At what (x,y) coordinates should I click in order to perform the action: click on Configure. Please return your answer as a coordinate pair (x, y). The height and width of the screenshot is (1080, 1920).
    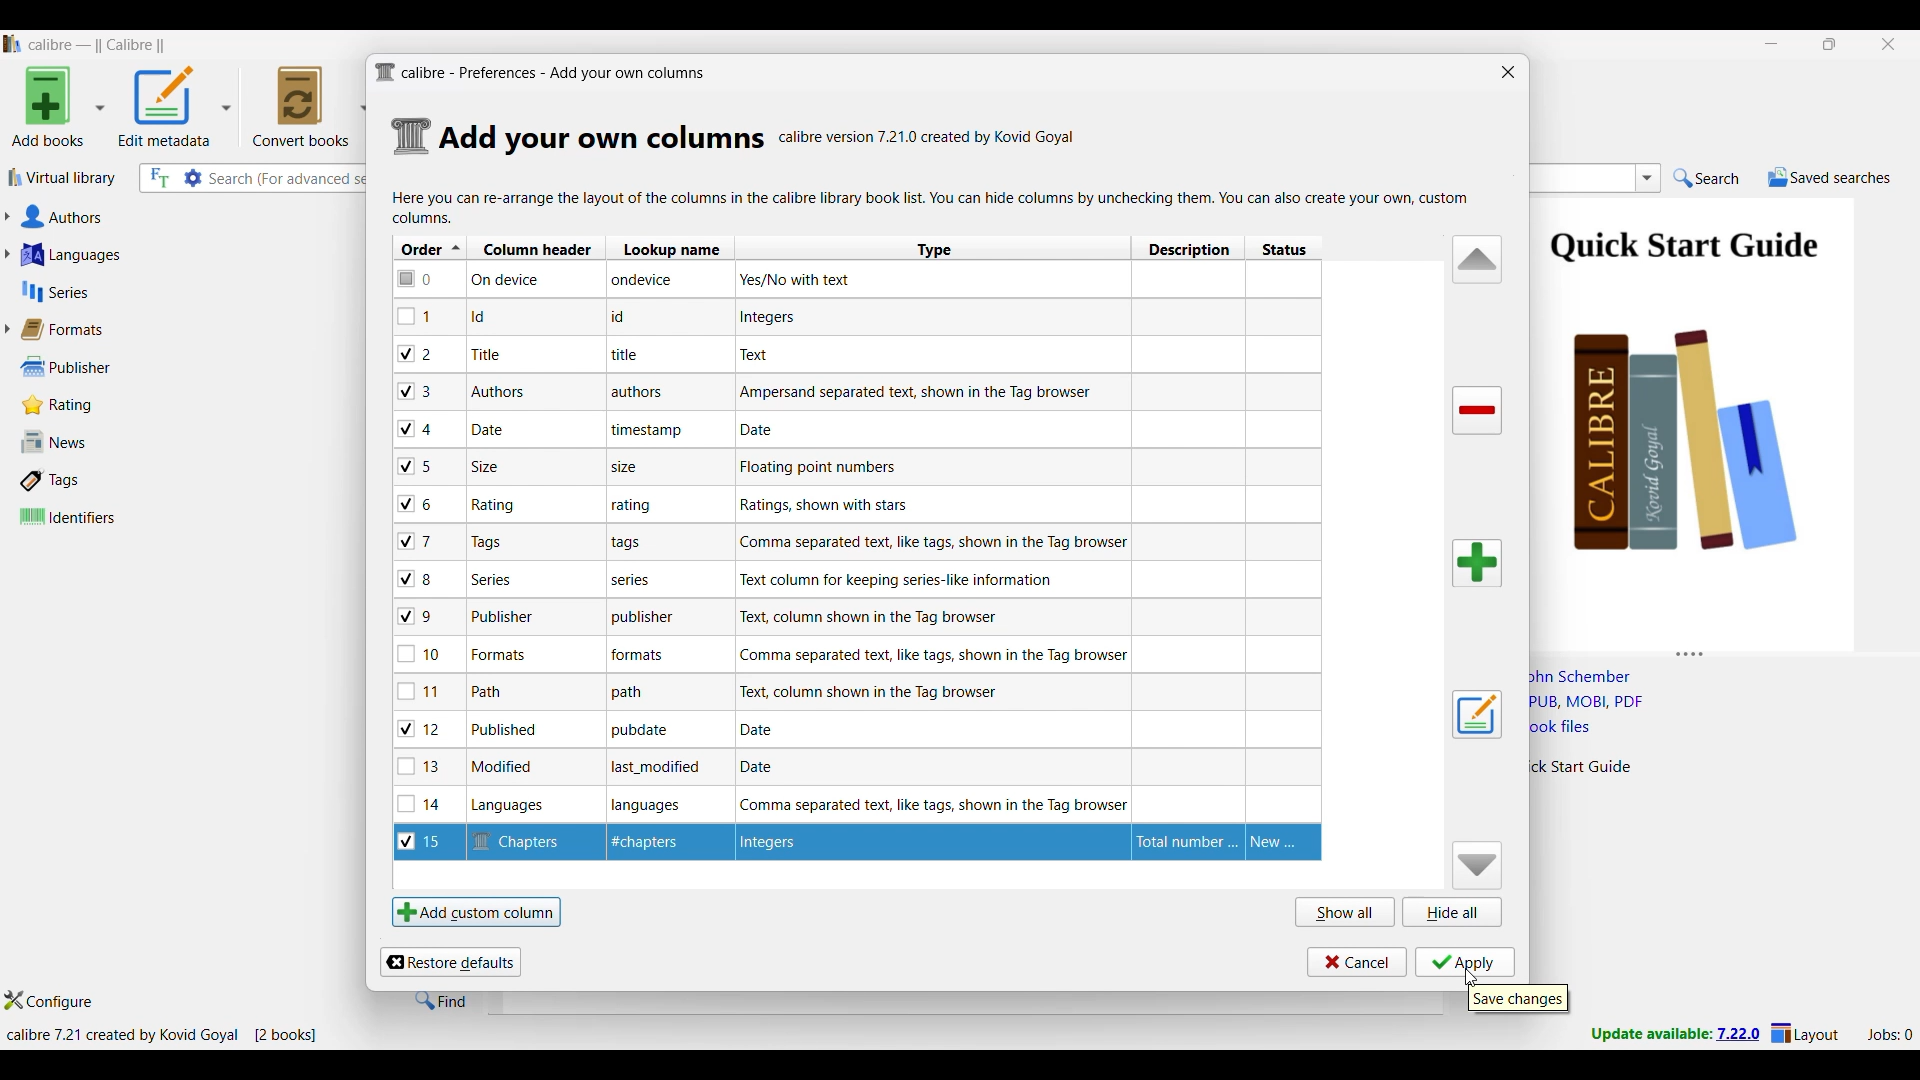
    Looking at the image, I should click on (49, 1000).